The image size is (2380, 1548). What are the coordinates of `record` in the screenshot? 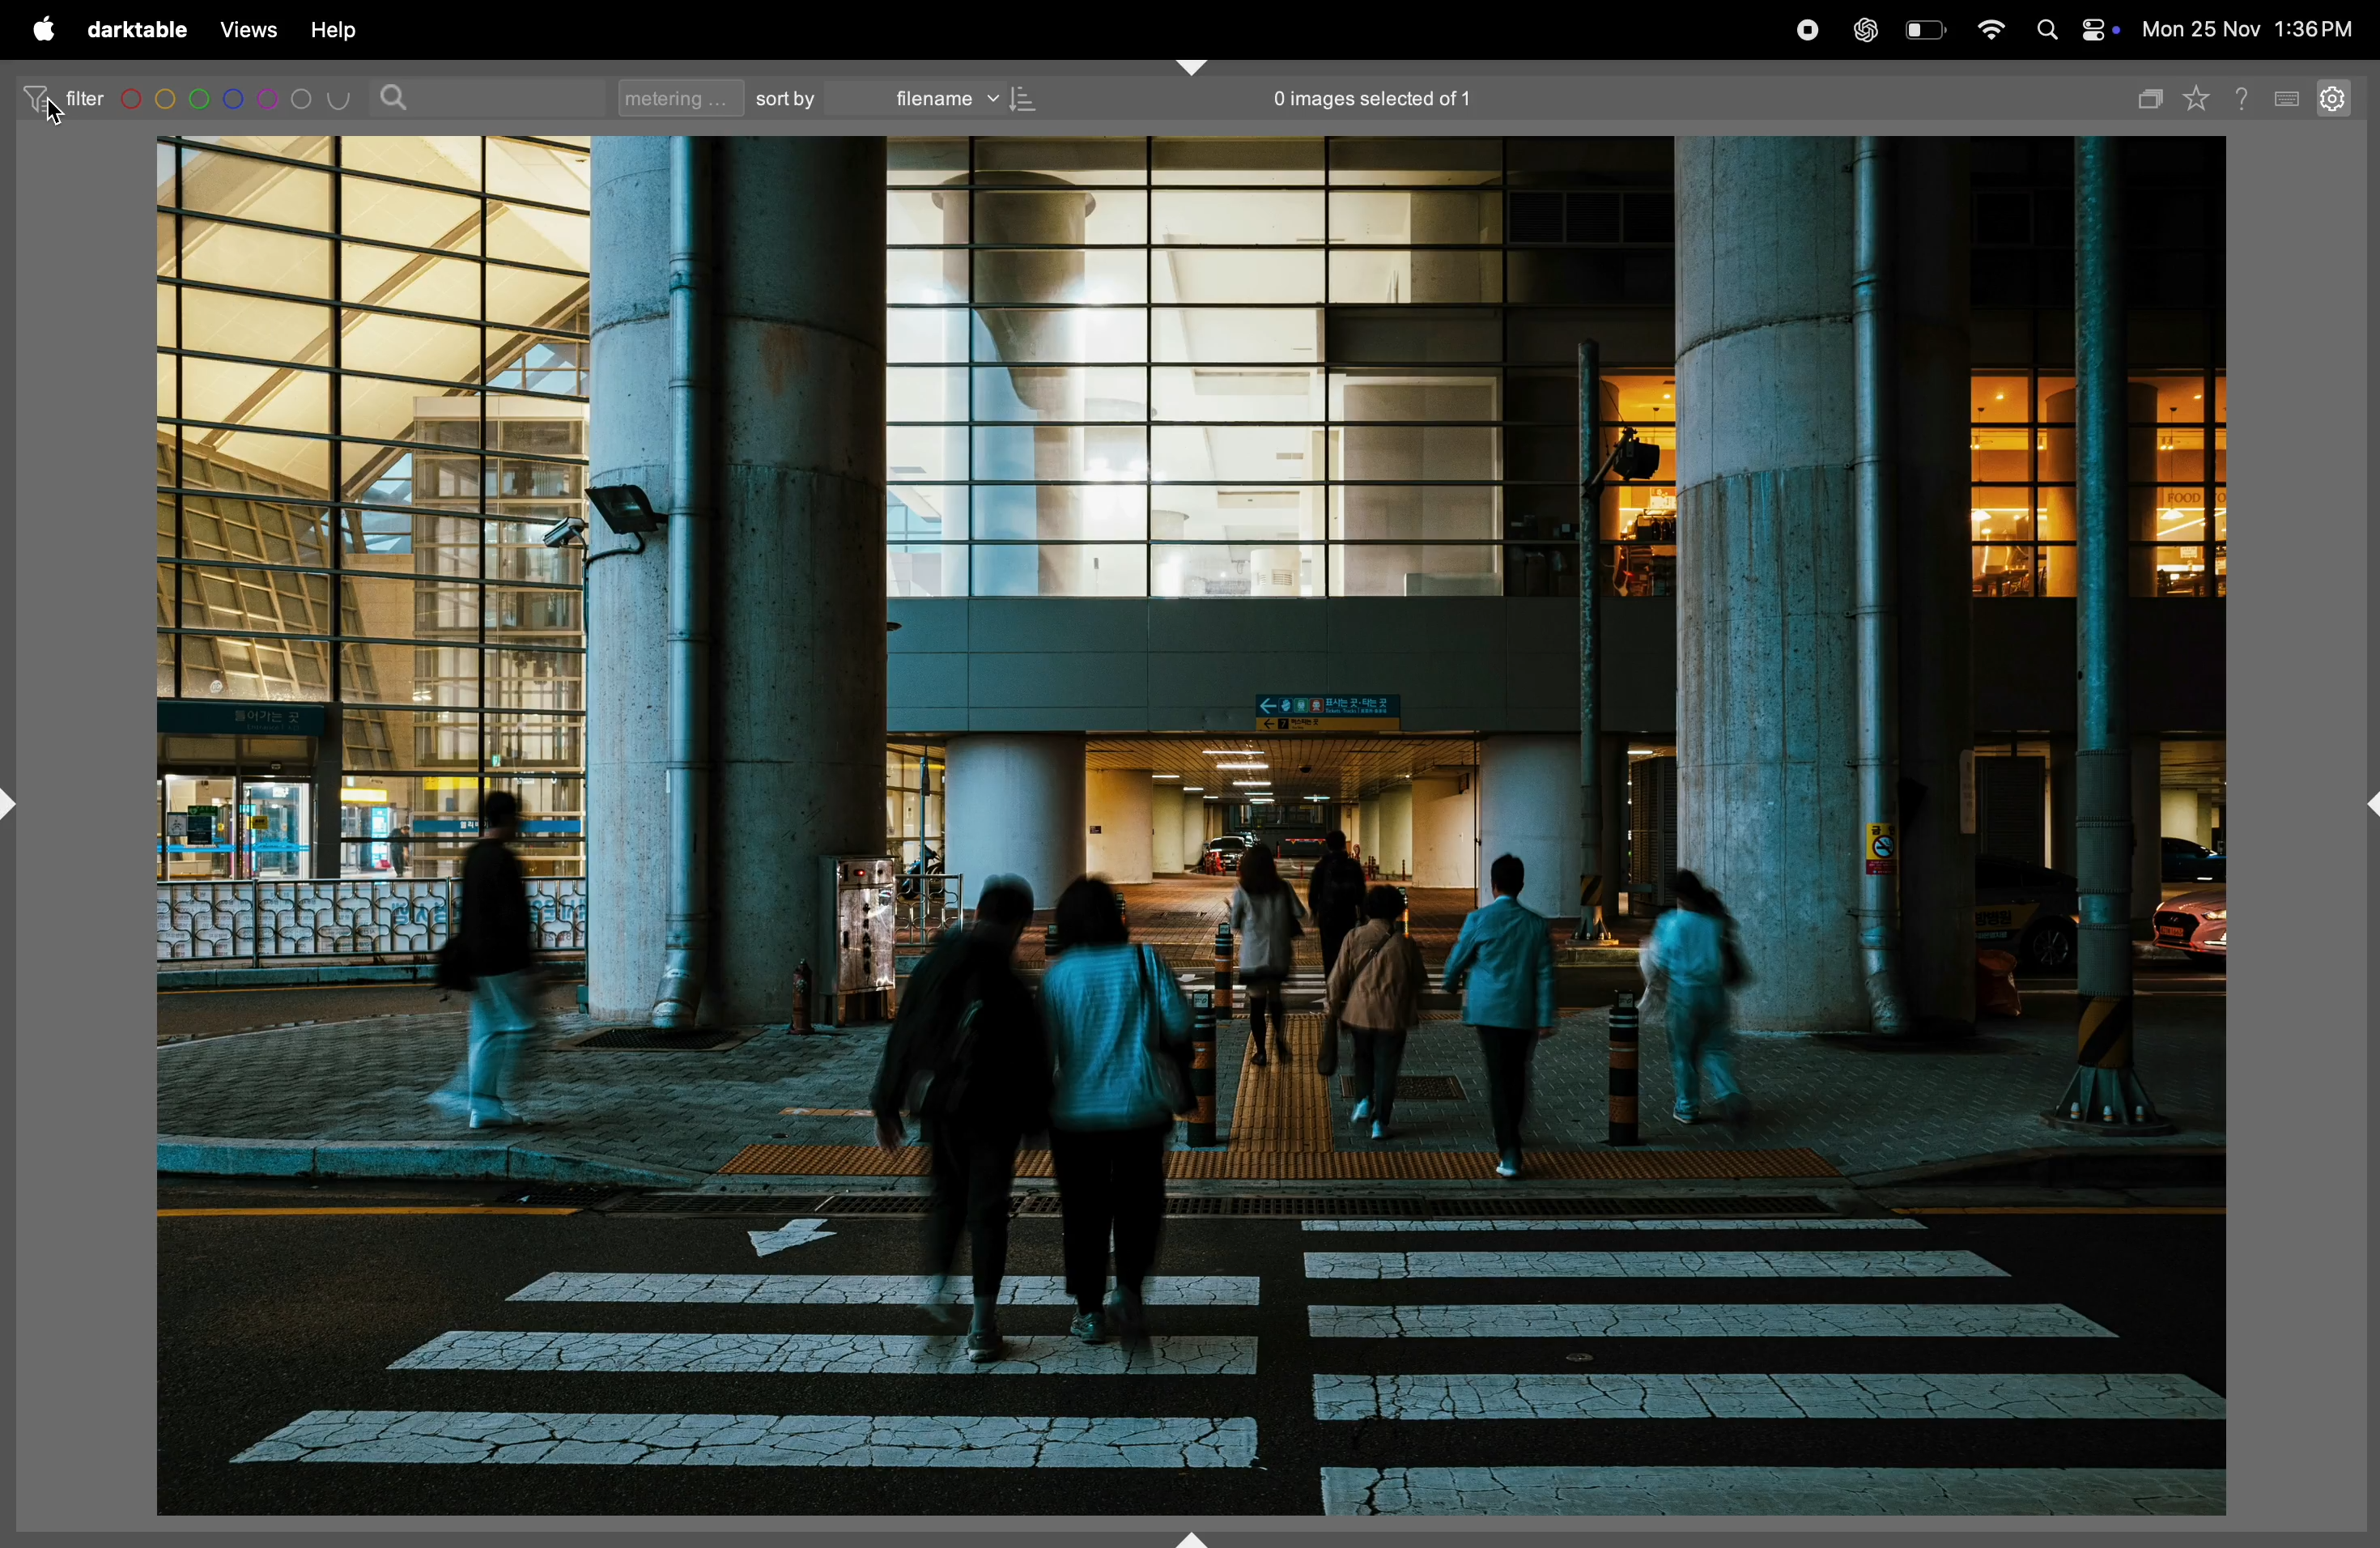 It's located at (1811, 28).